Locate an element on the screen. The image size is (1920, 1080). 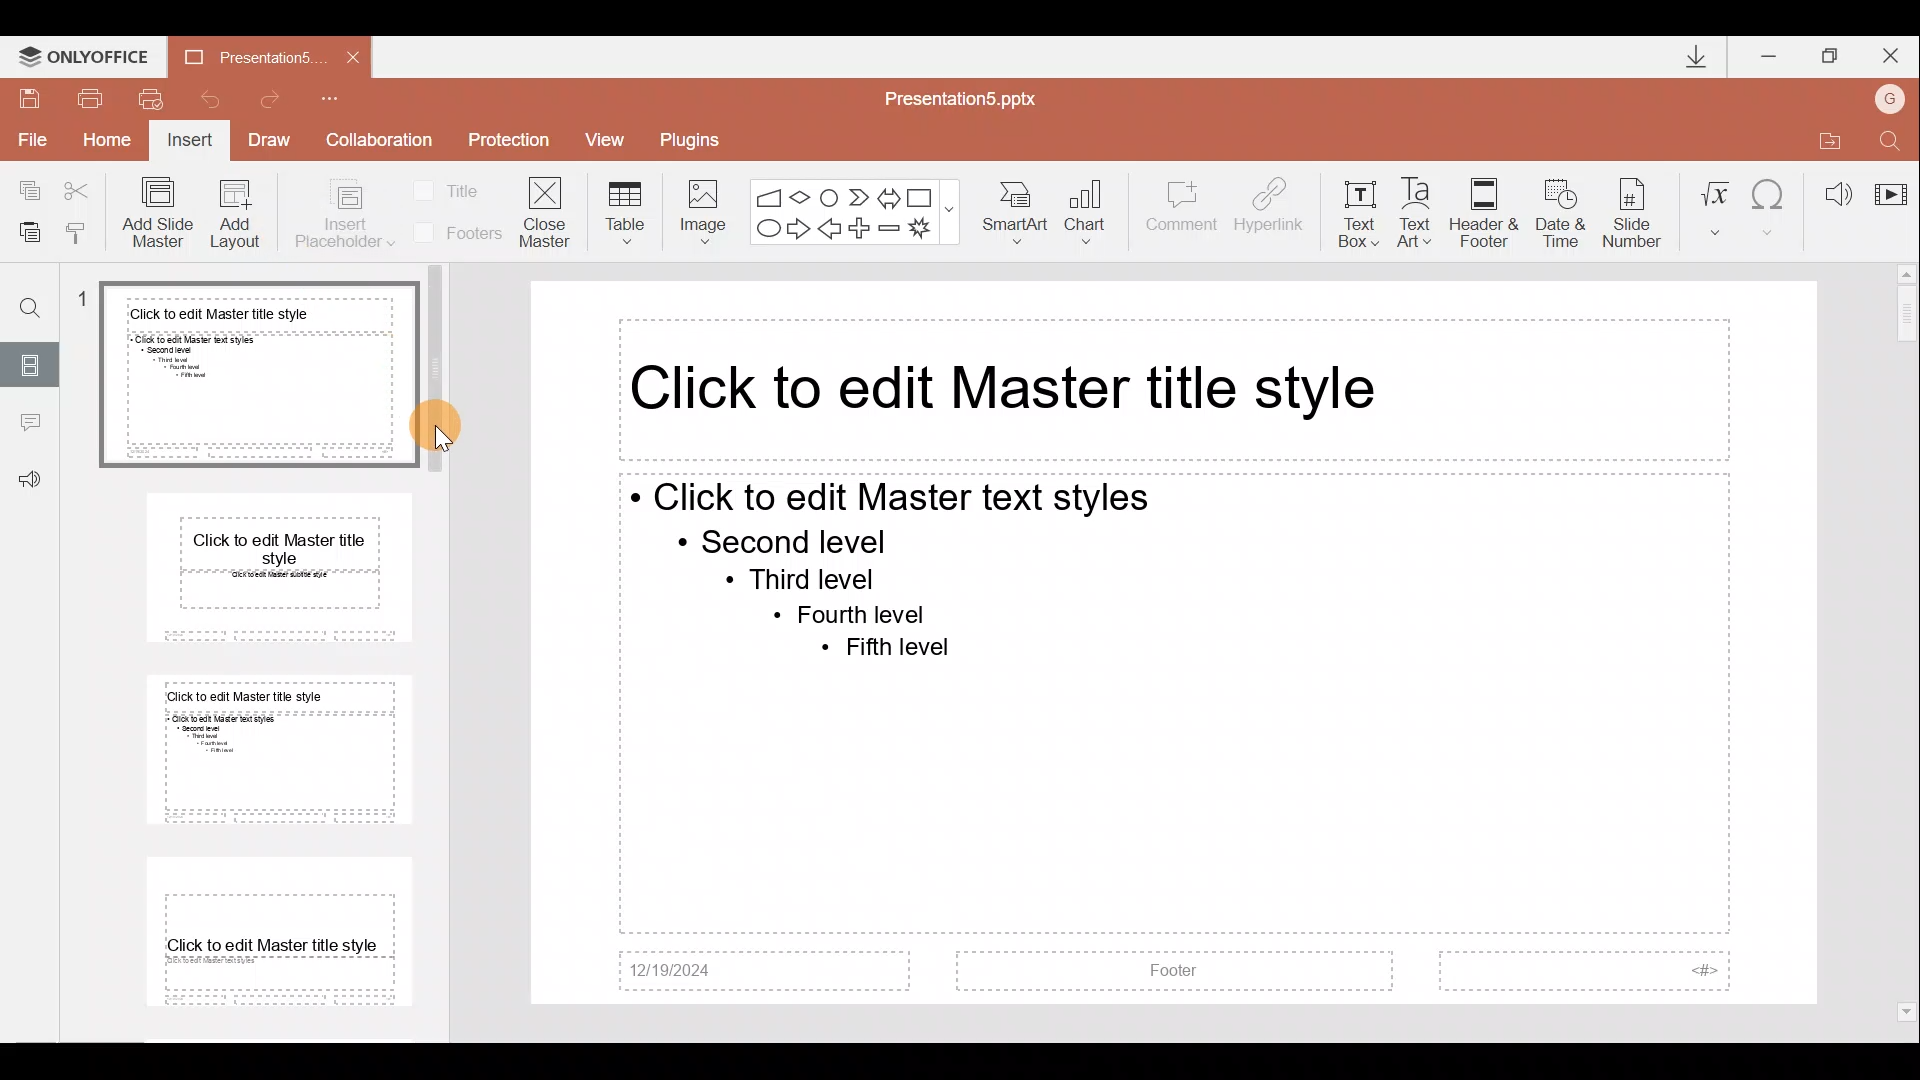
Explosion 1 is located at coordinates (929, 230).